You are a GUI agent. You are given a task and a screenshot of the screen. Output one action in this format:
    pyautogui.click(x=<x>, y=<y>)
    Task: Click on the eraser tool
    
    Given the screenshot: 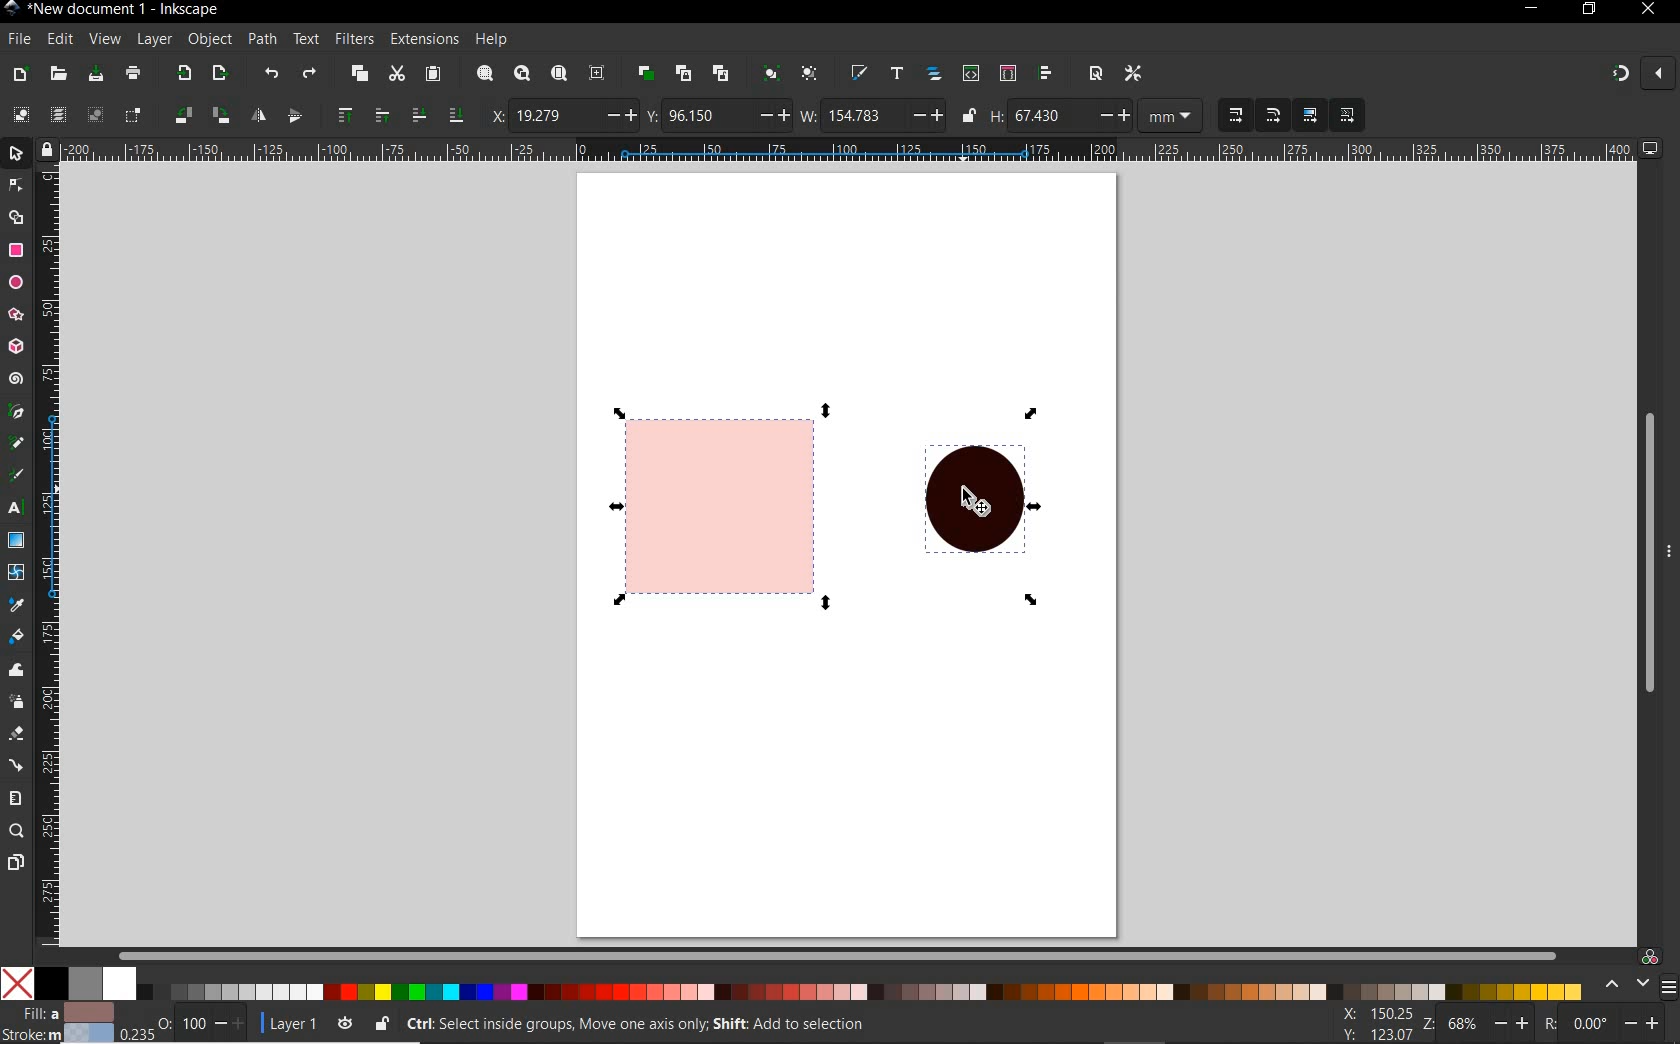 What is the action you would take?
    pyautogui.click(x=15, y=735)
    